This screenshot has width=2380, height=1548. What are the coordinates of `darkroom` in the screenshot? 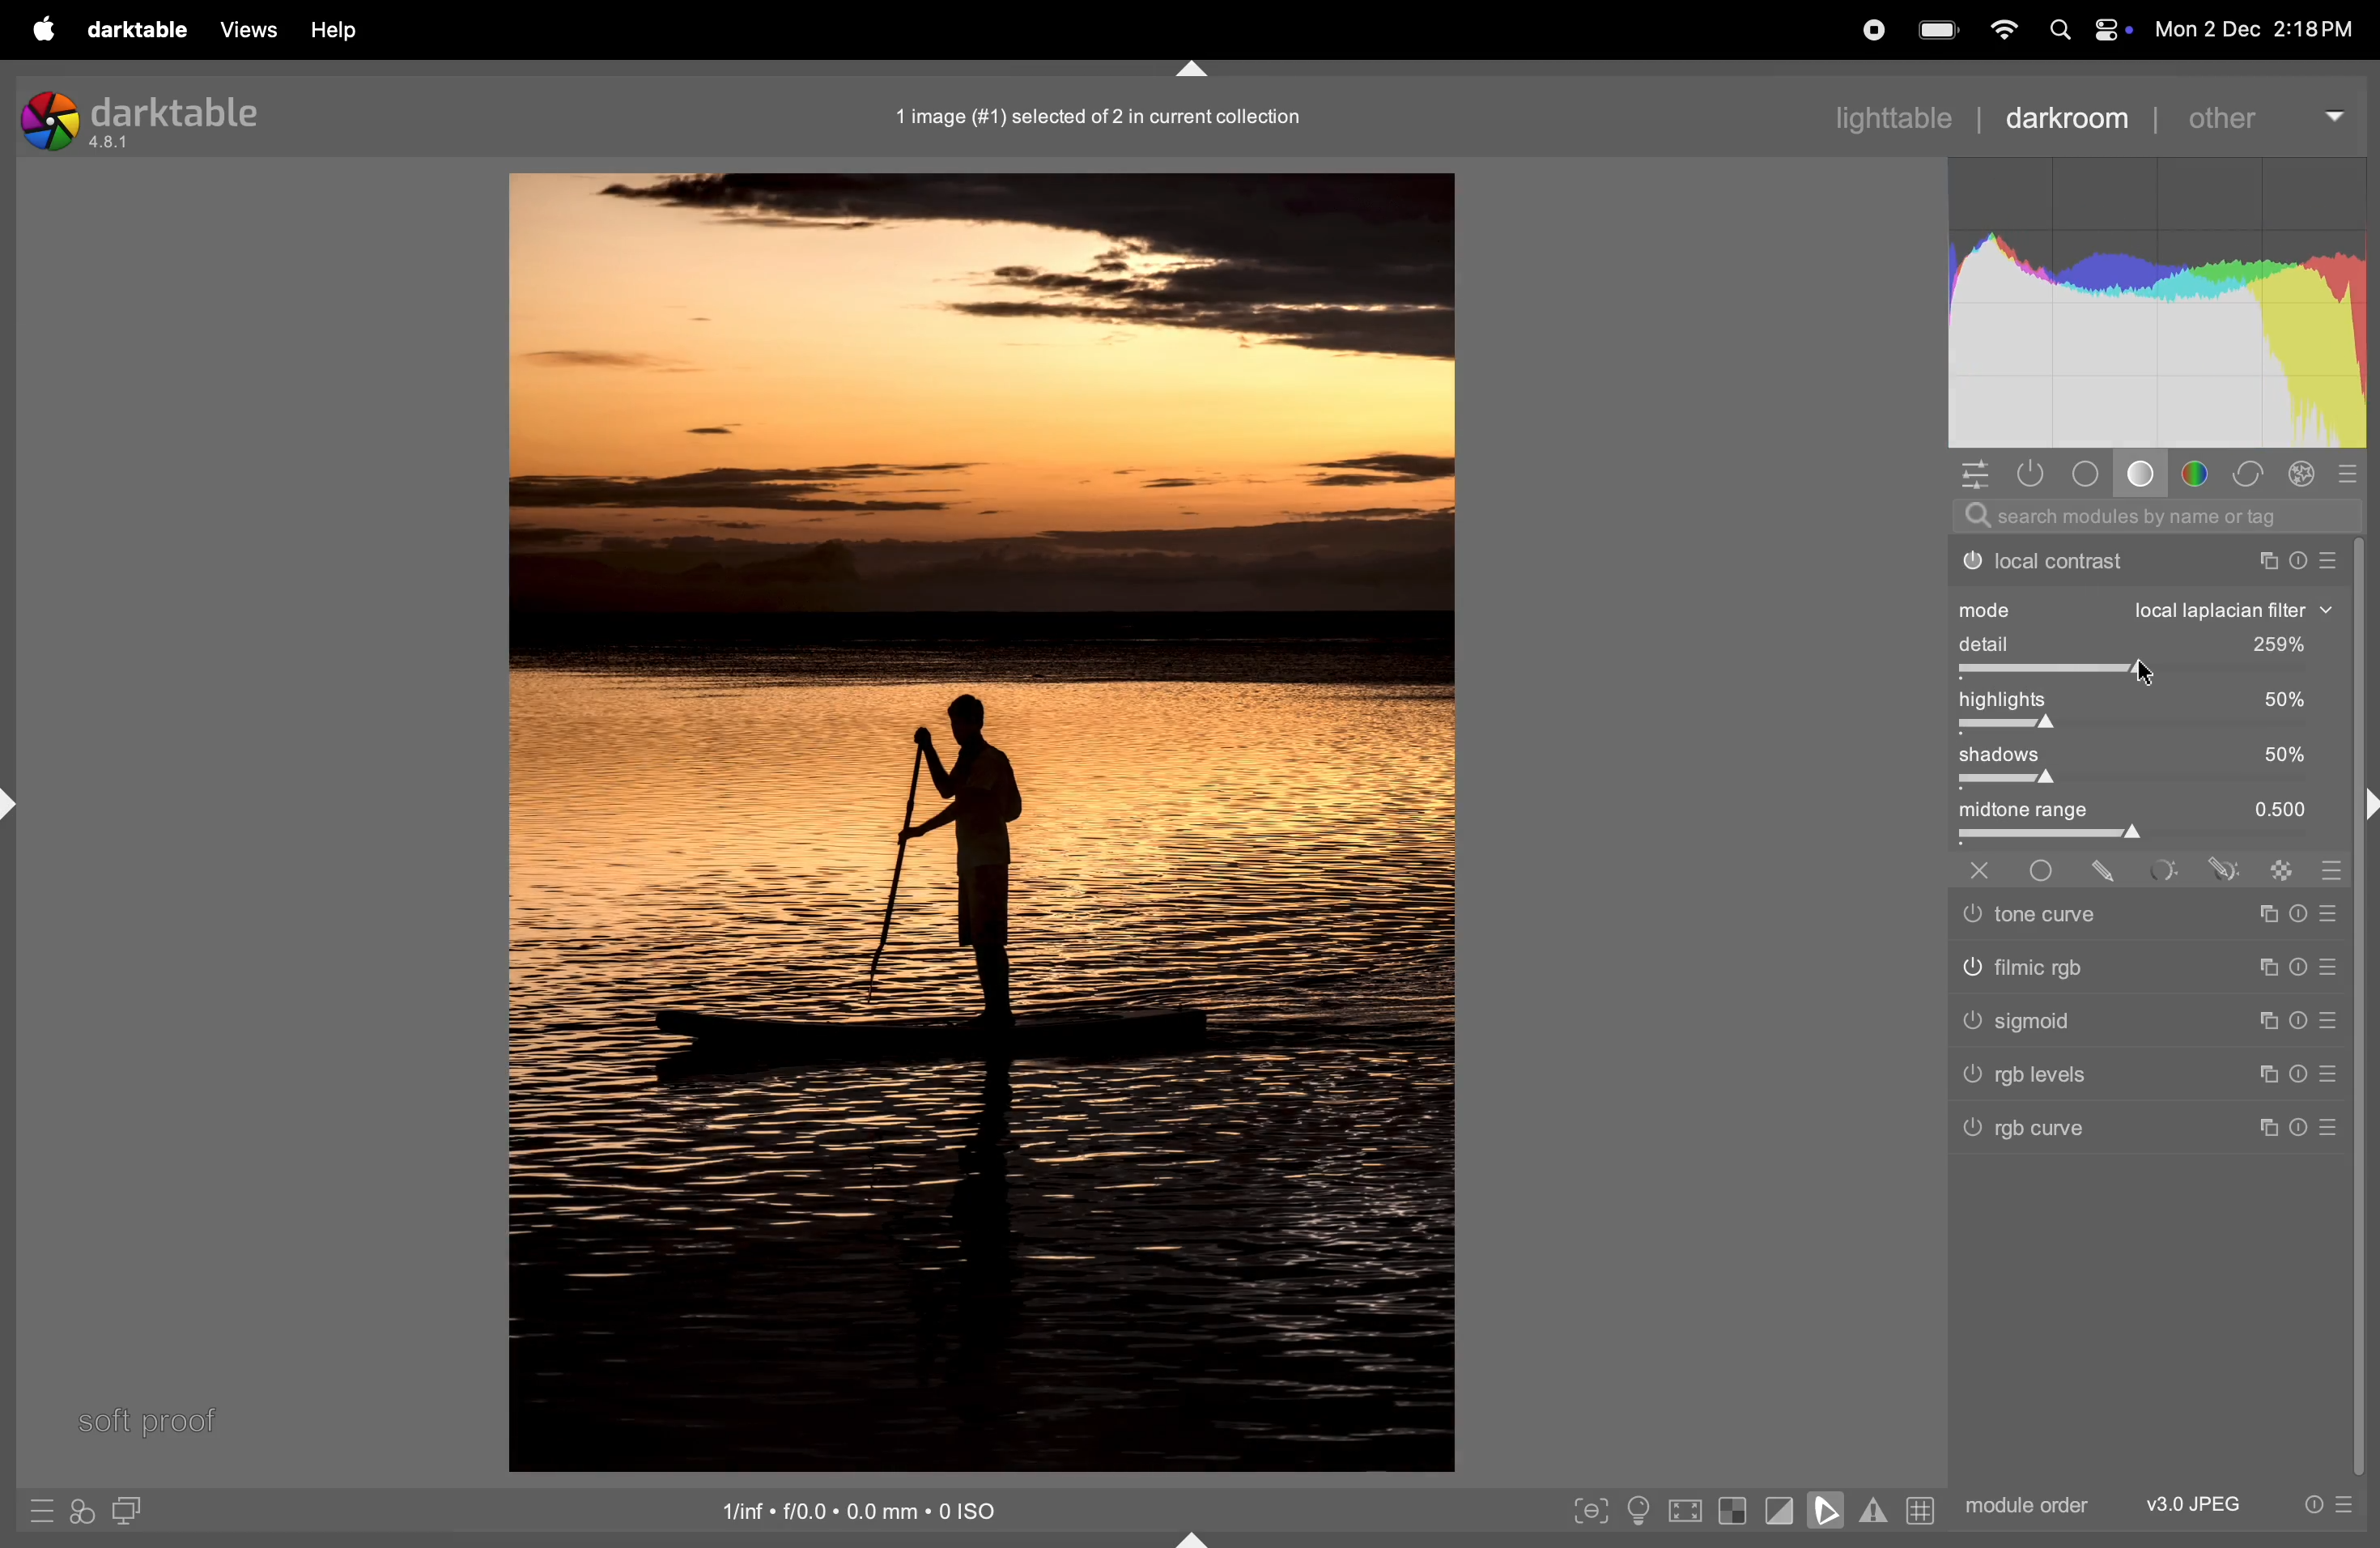 It's located at (2068, 117).